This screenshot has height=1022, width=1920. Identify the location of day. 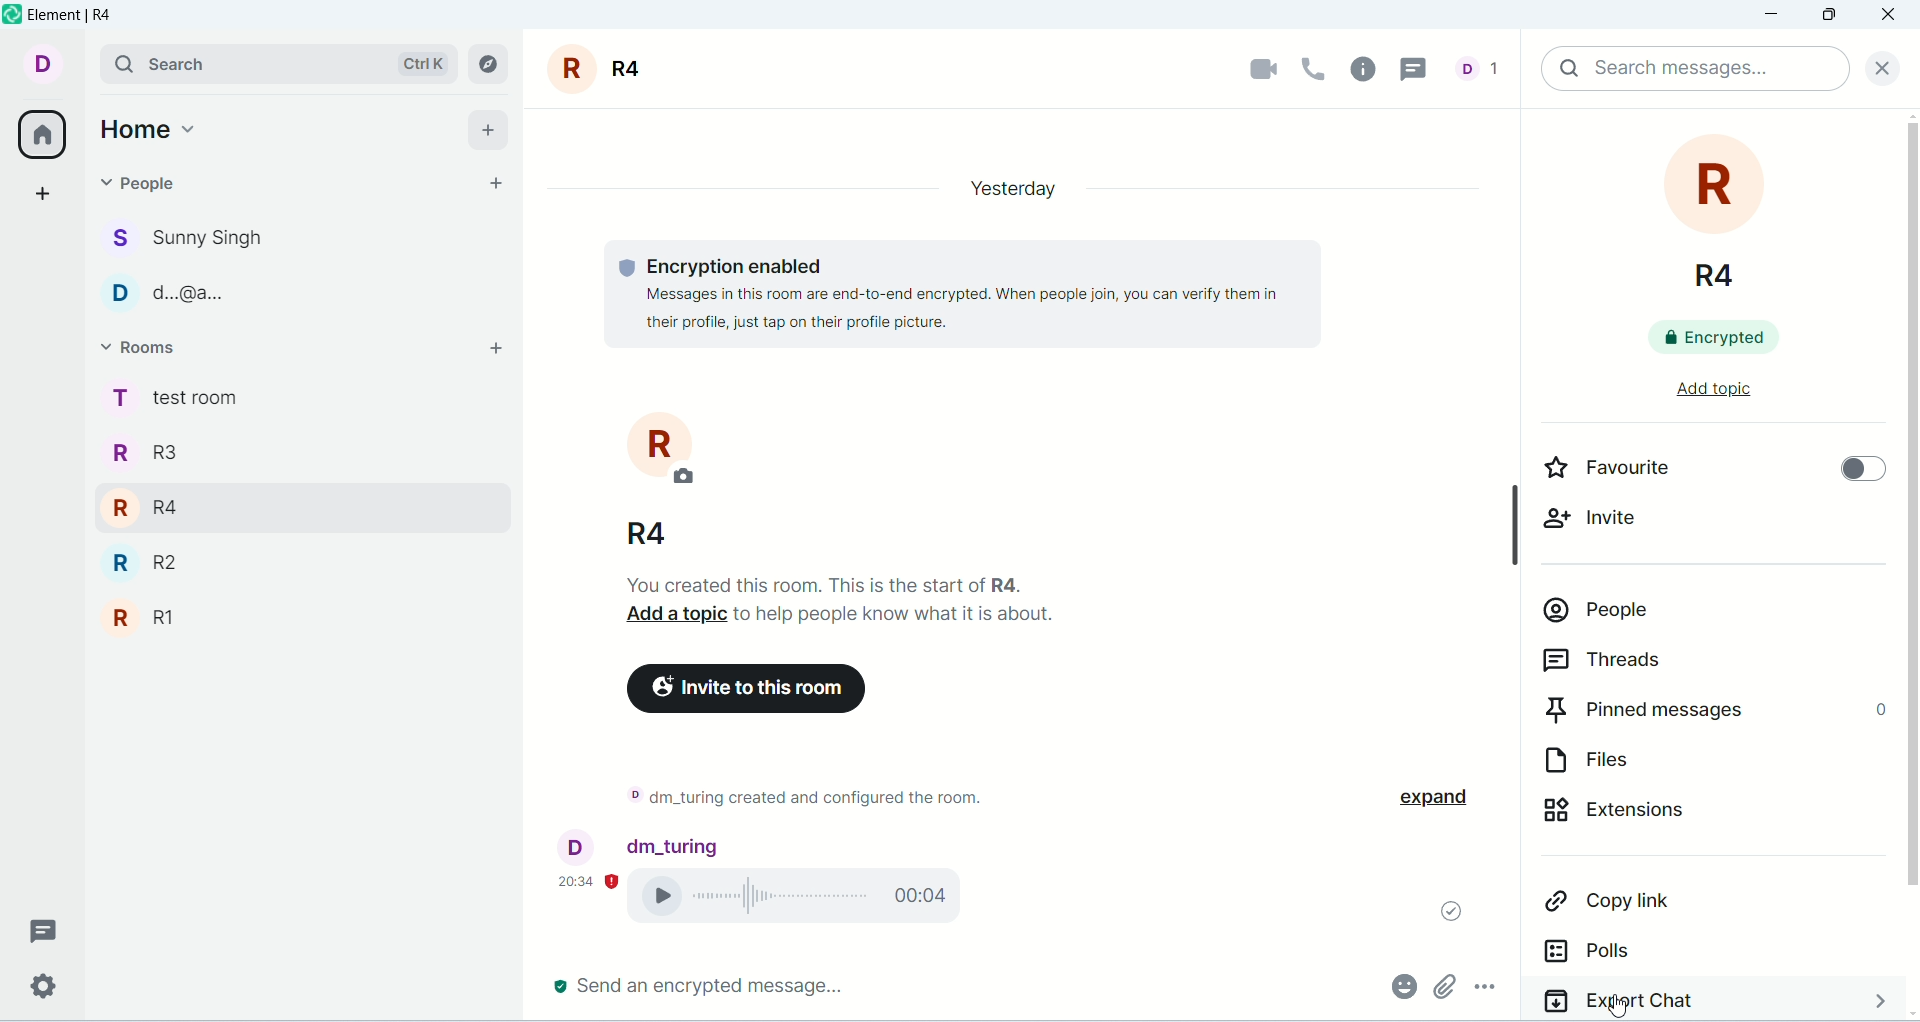
(1005, 187).